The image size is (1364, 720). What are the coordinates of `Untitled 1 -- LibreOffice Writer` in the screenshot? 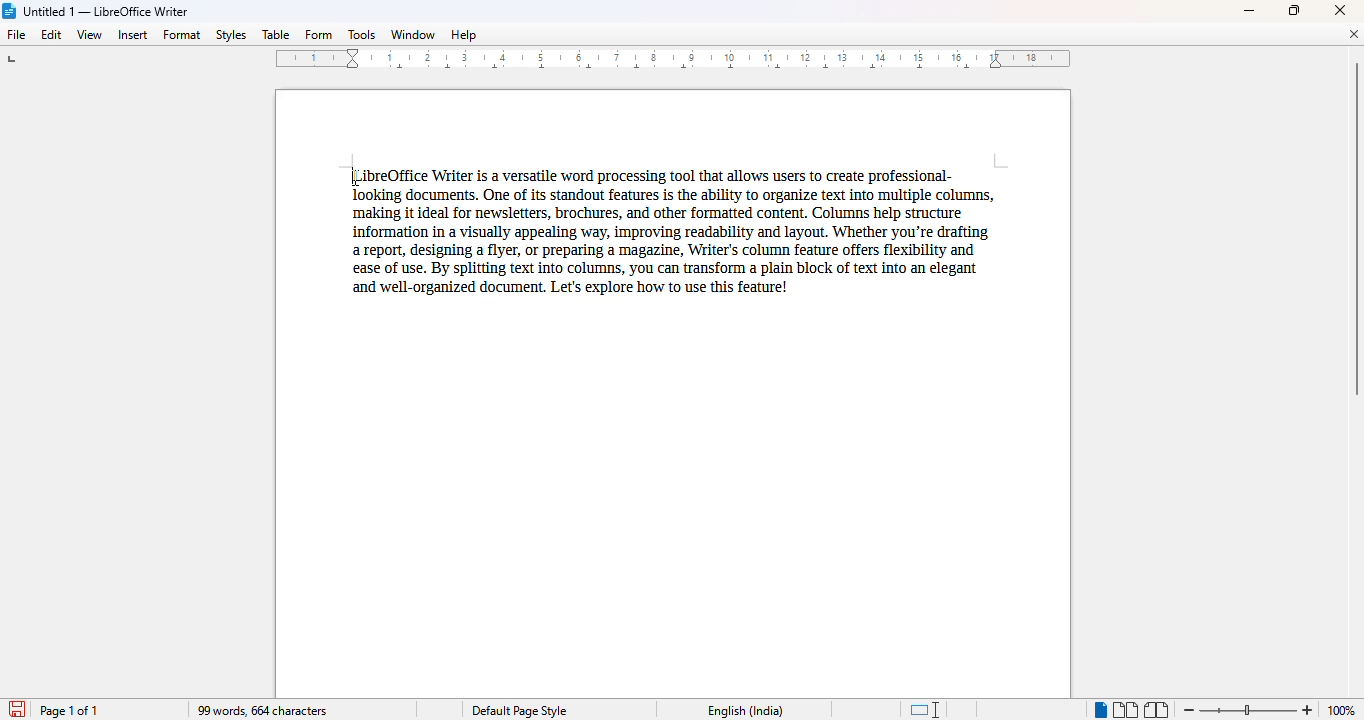 It's located at (107, 12).